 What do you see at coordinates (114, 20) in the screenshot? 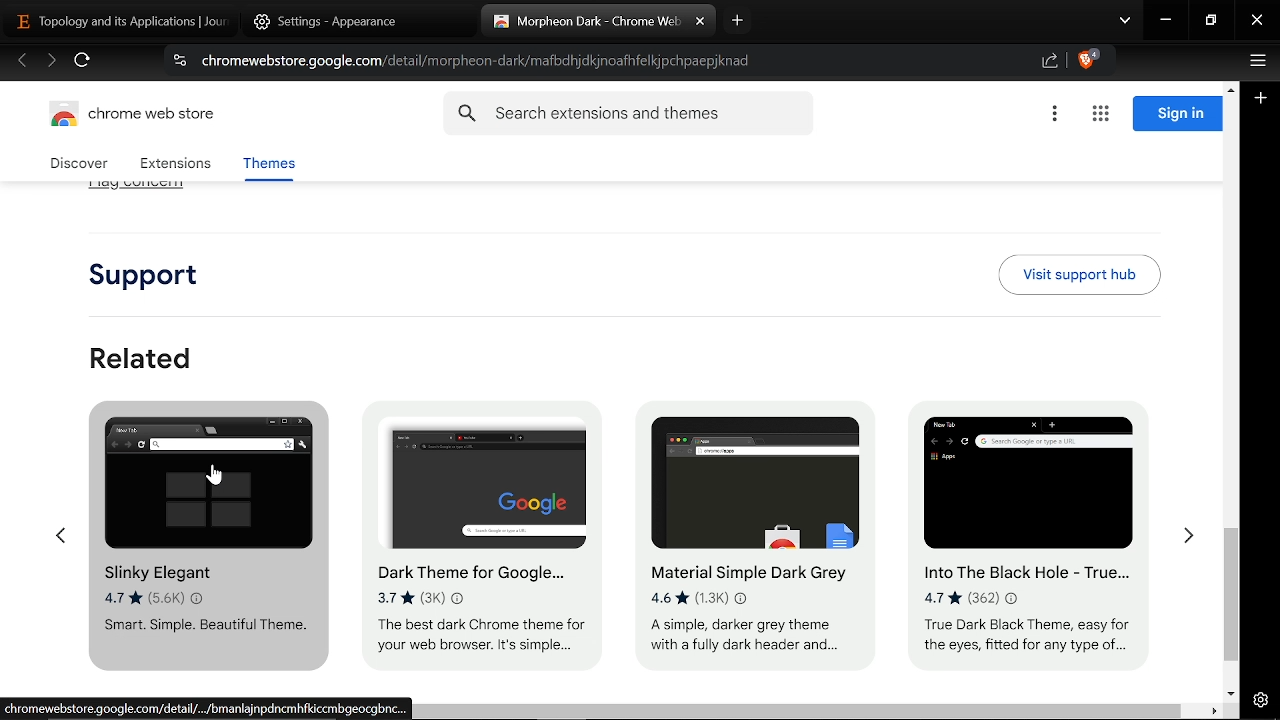
I see `Current tab` at bounding box center [114, 20].